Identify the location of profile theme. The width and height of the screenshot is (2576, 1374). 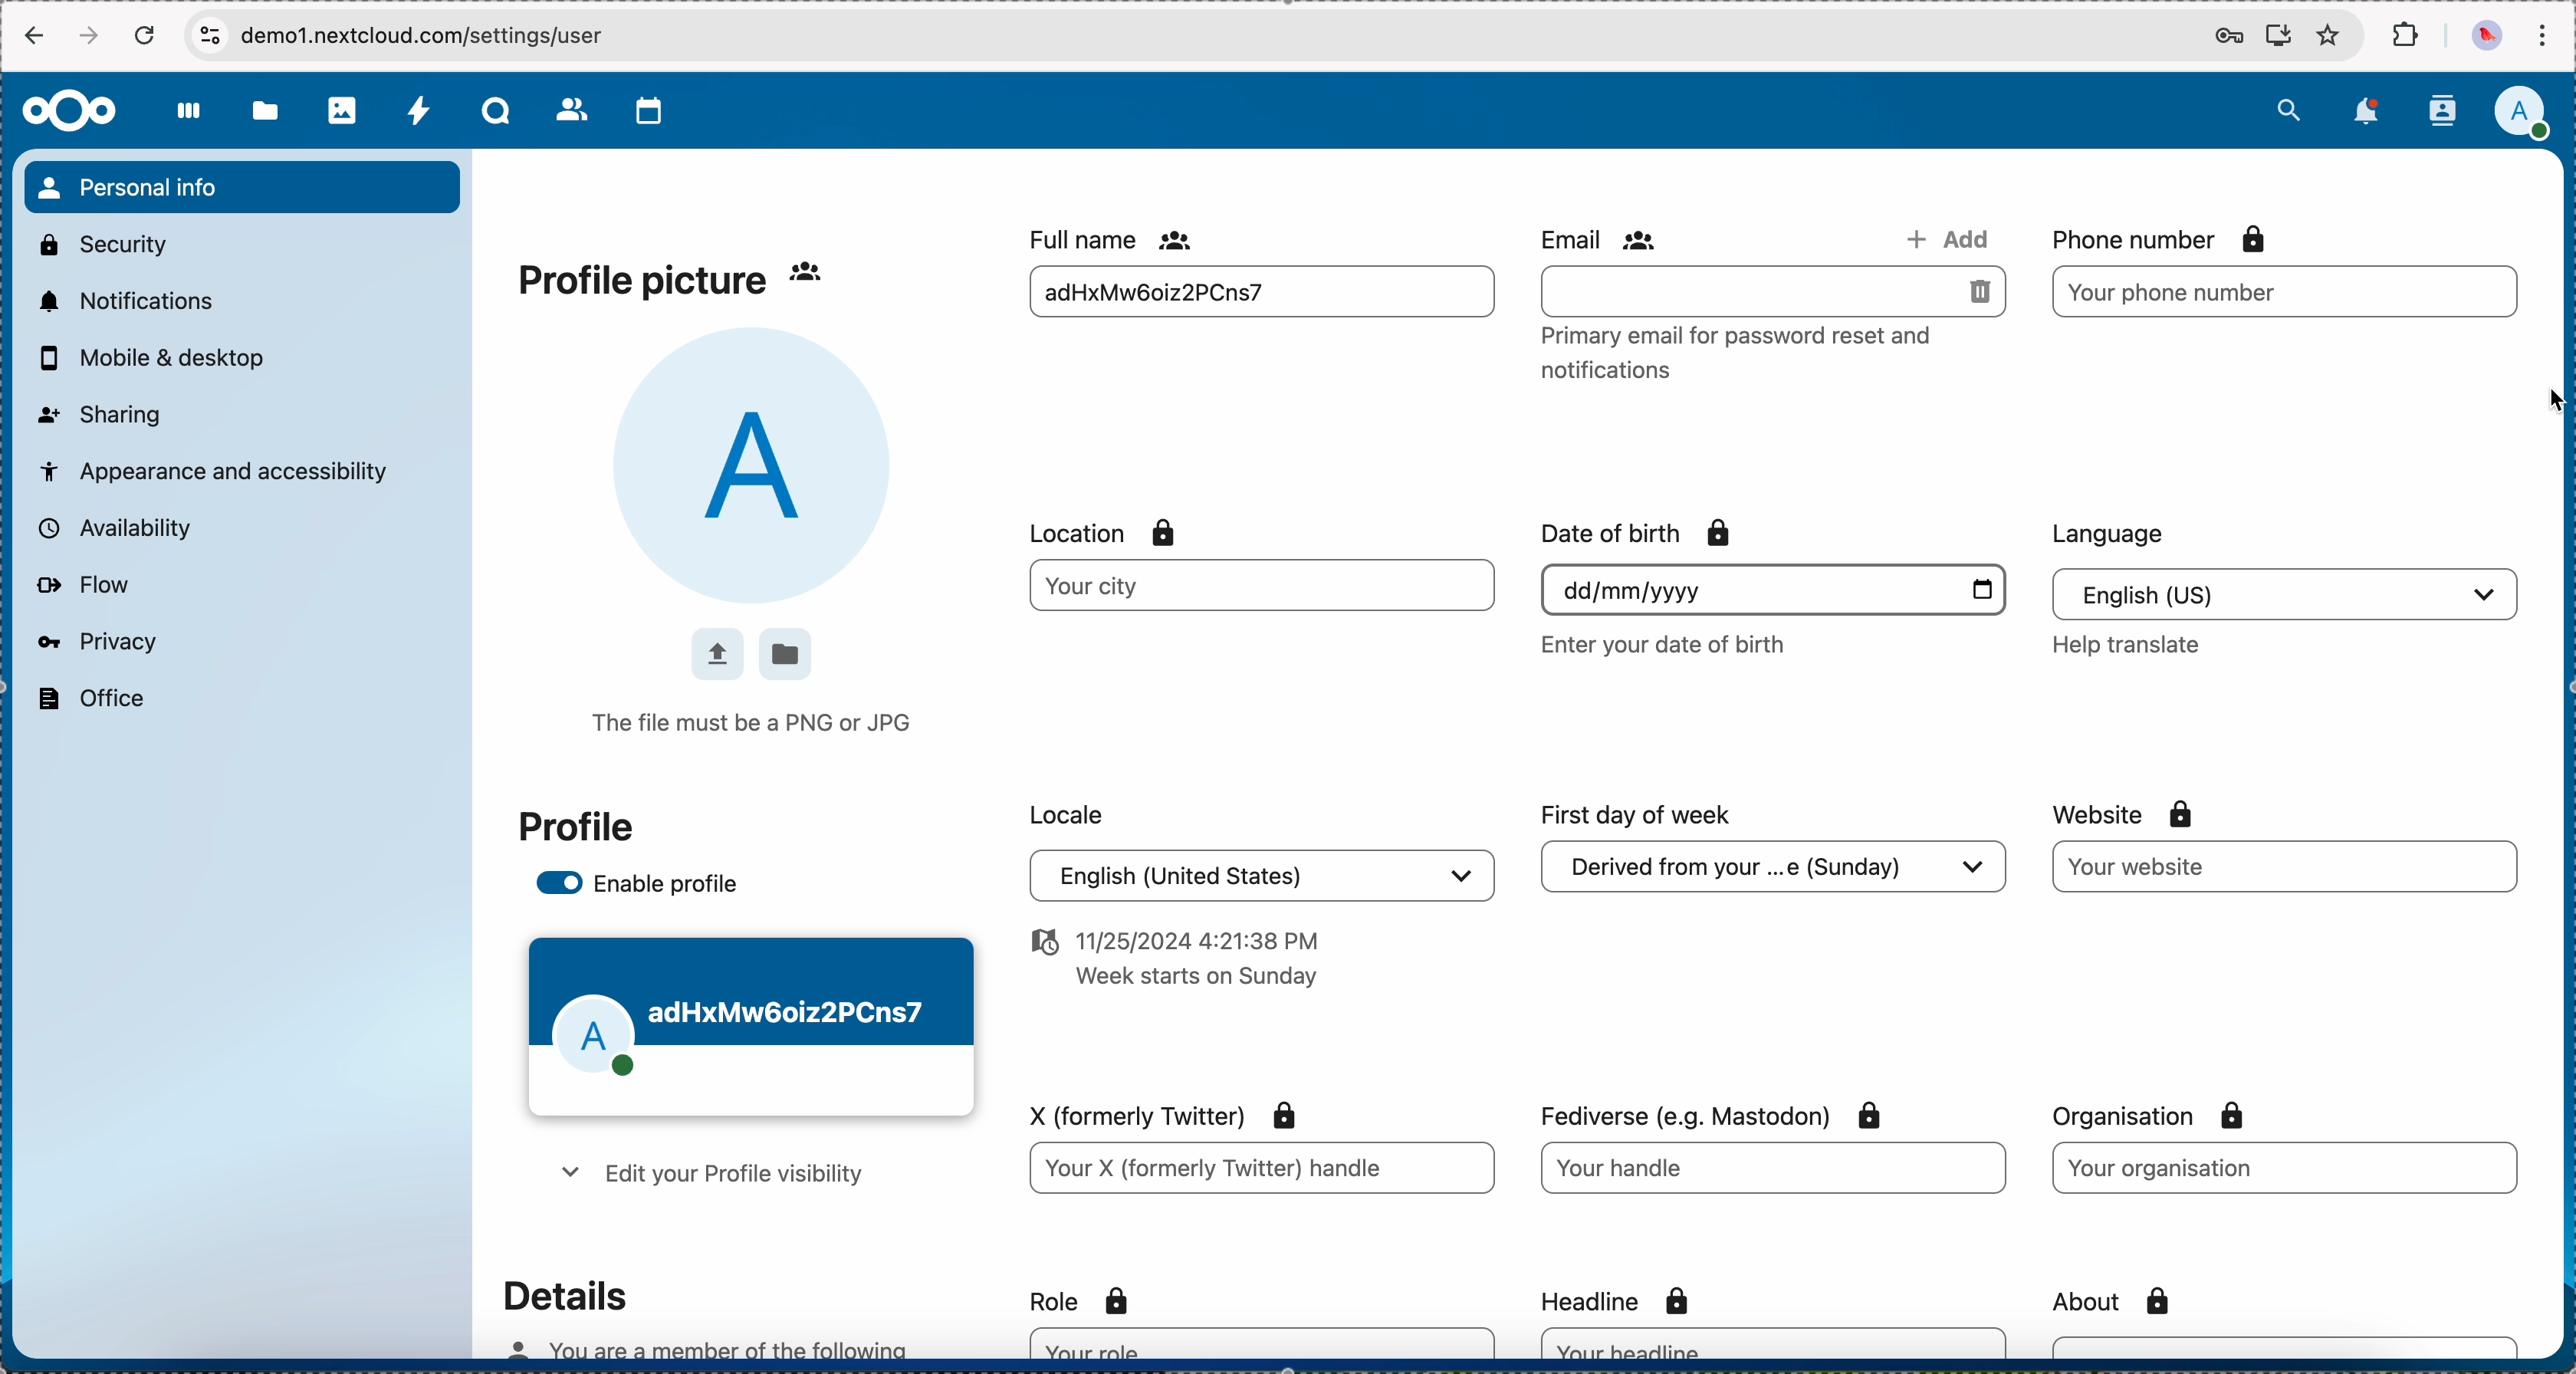
(753, 1028).